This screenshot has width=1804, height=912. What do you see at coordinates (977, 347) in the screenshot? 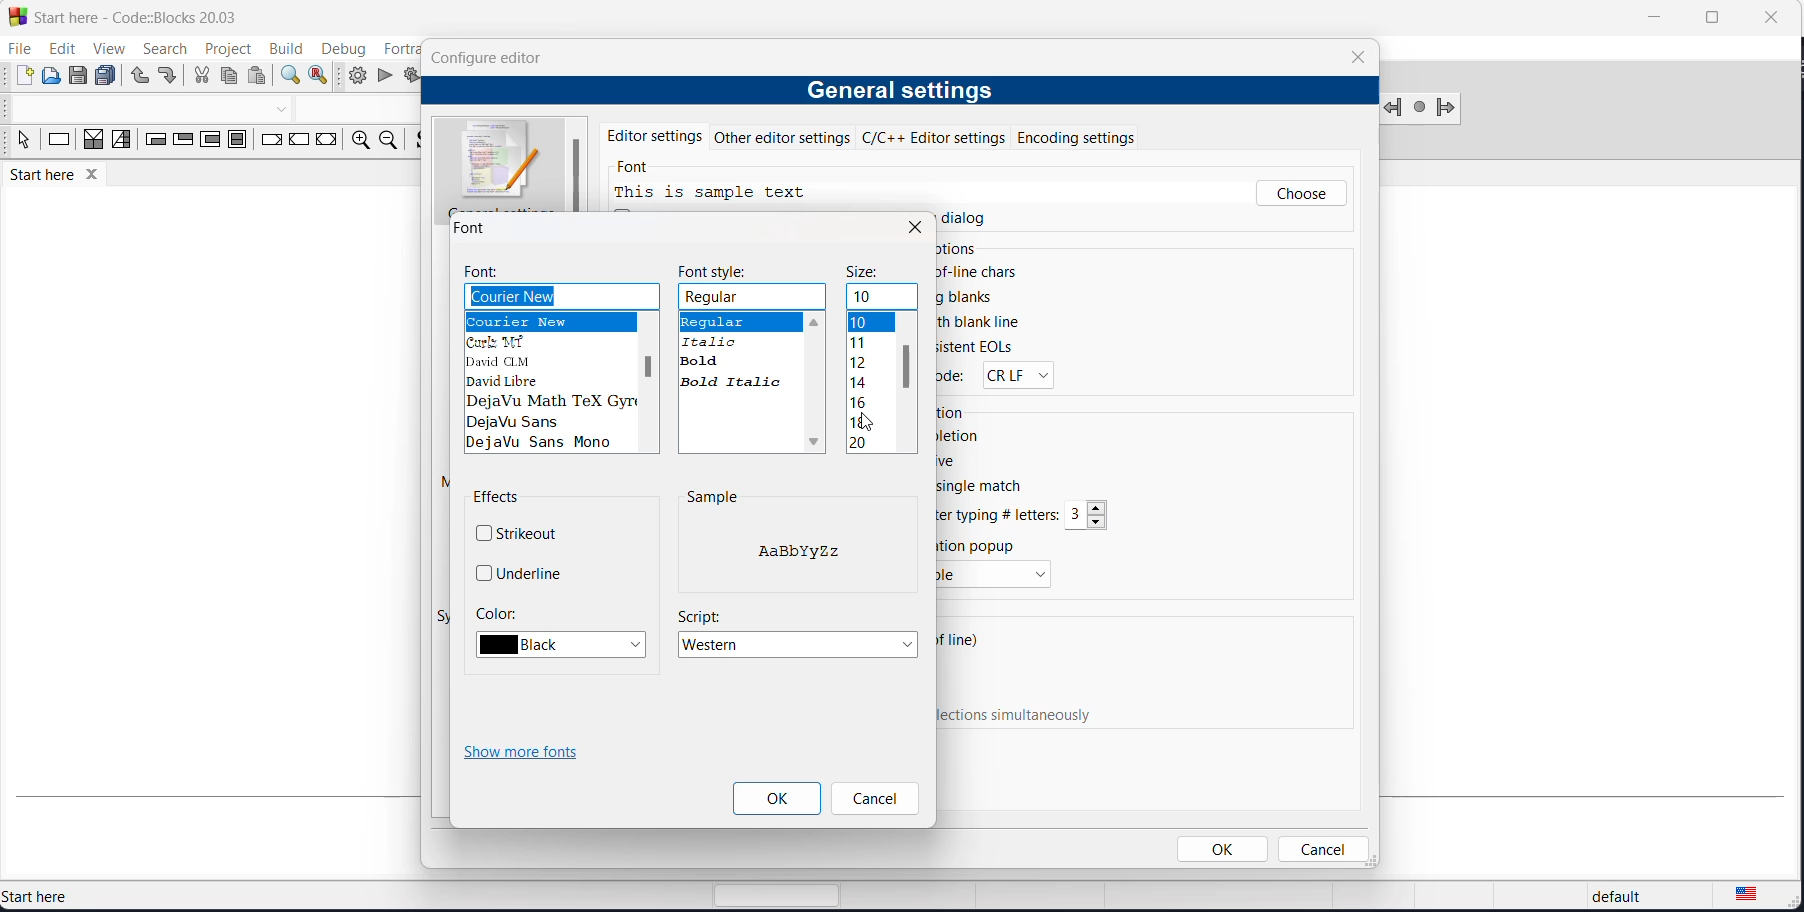
I see `EDFs` at bounding box center [977, 347].